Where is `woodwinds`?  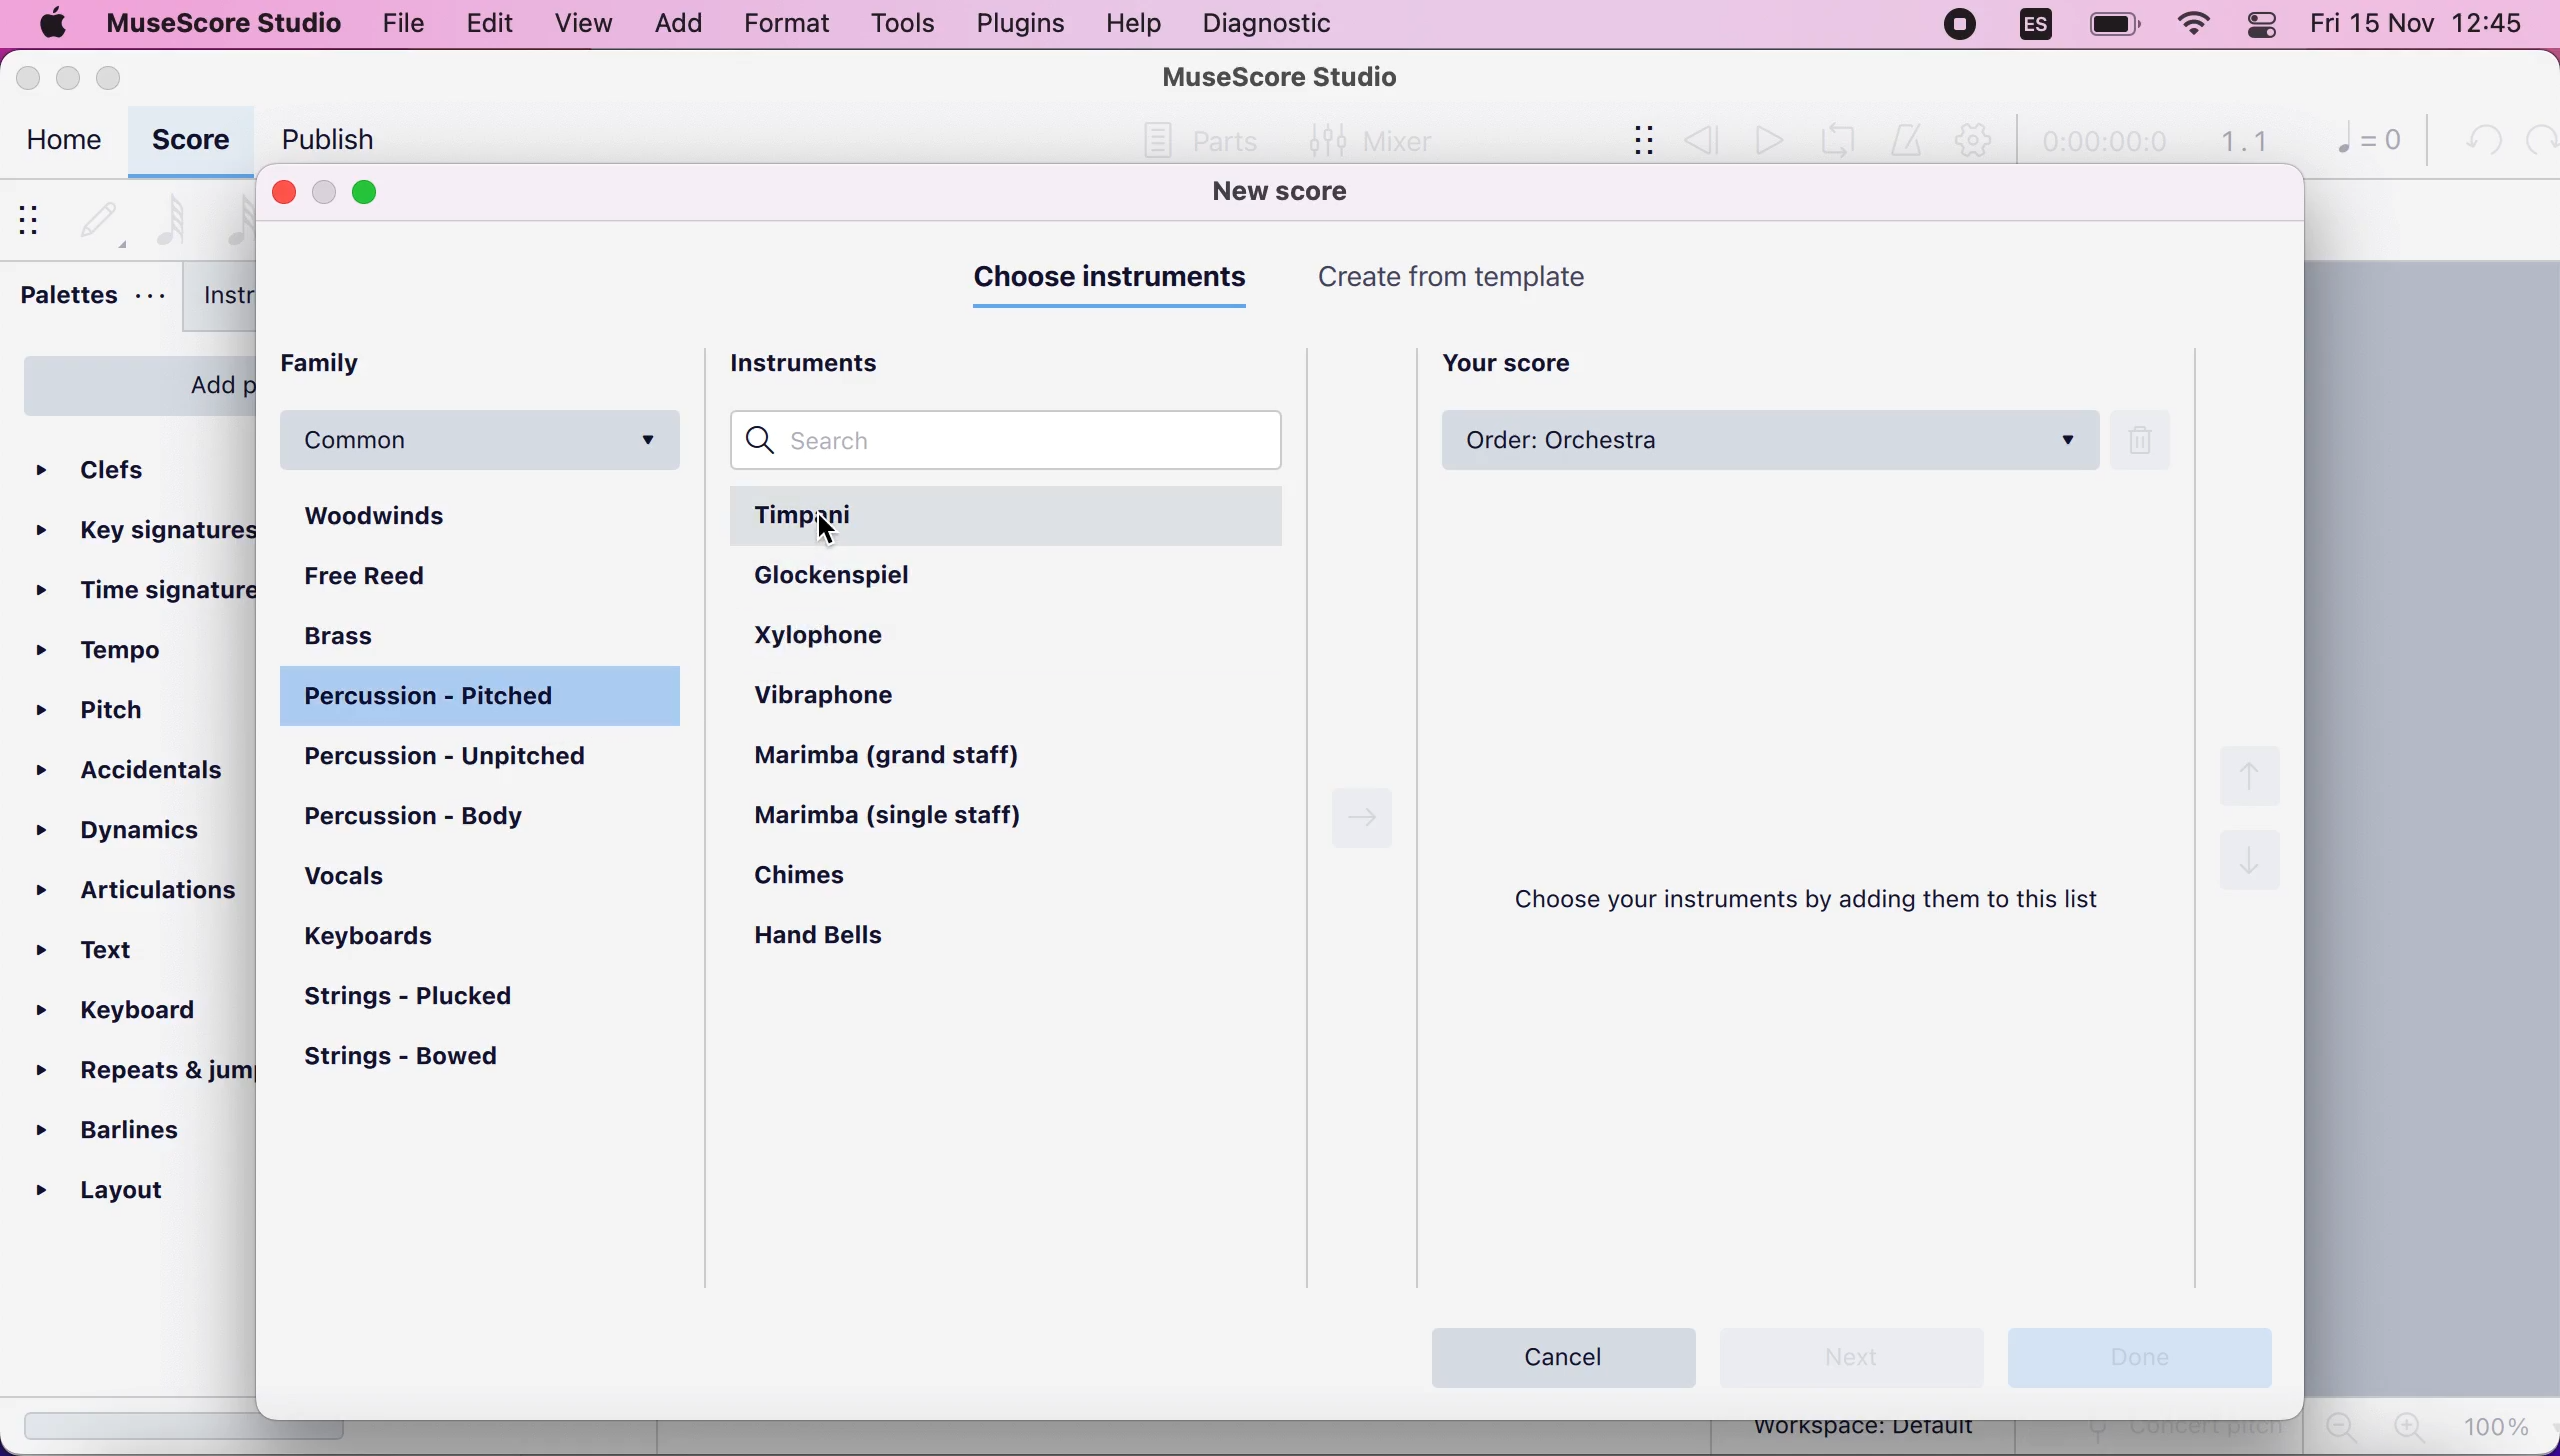
woodwinds is located at coordinates (485, 517).